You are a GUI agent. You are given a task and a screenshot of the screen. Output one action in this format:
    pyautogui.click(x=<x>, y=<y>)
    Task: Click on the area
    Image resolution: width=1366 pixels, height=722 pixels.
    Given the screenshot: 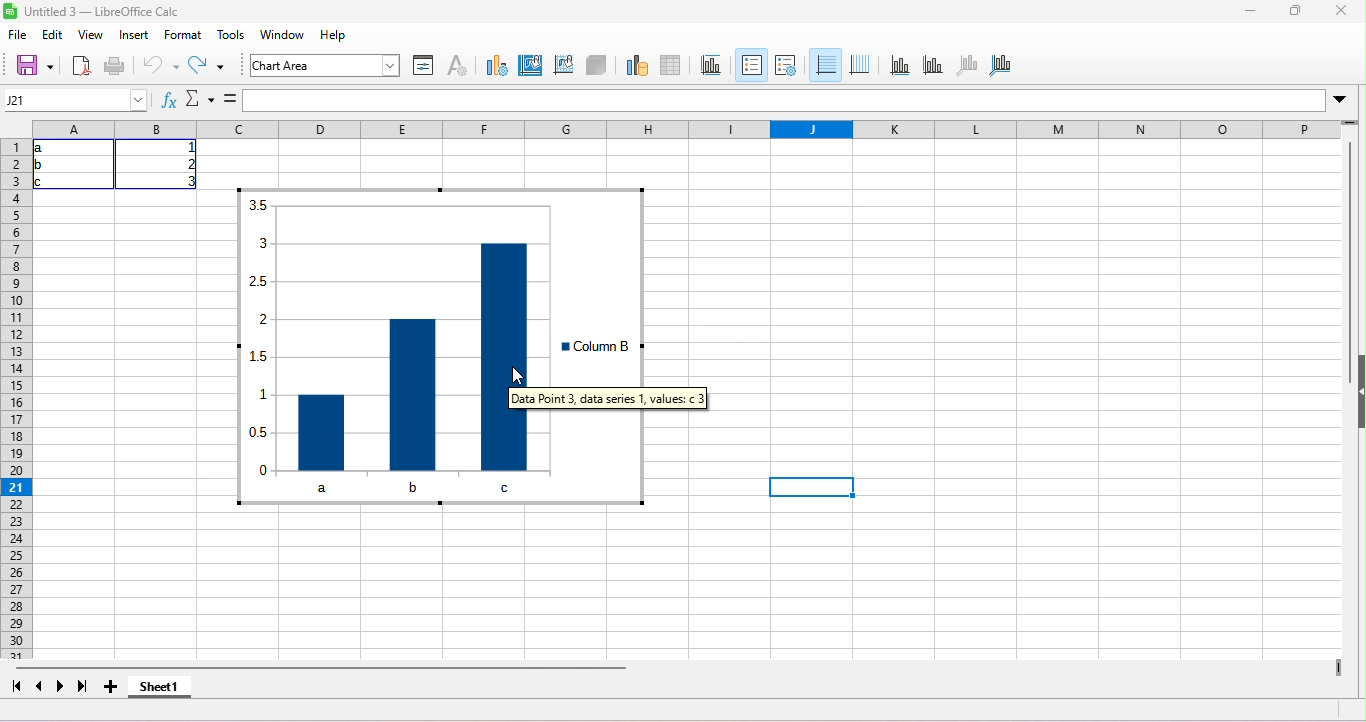 What is the action you would take?
    pyautogui.click(x=531, y=67)
    